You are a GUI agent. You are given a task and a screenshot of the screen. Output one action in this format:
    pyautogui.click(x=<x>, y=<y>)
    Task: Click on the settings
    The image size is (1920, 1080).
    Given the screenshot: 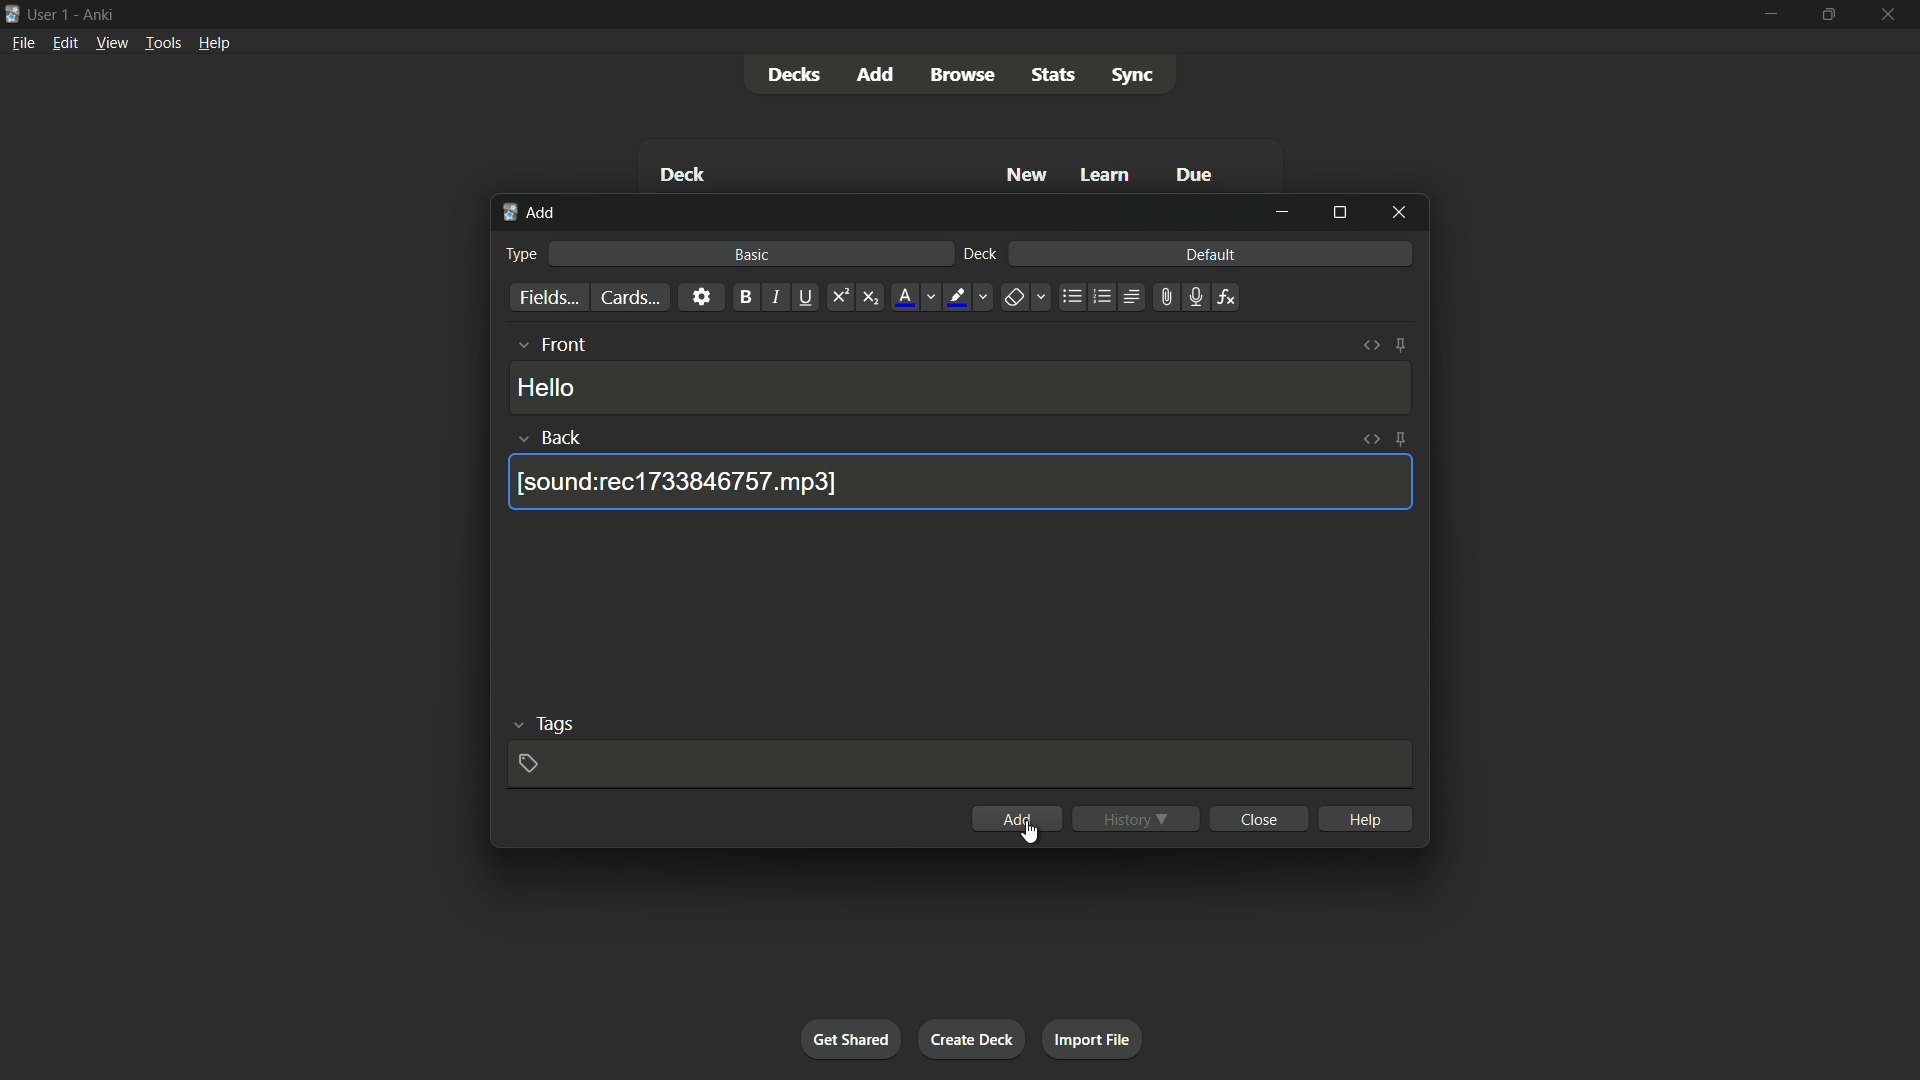 What is the action you would take?
    pyautogui.click(x=701, y=296)
    